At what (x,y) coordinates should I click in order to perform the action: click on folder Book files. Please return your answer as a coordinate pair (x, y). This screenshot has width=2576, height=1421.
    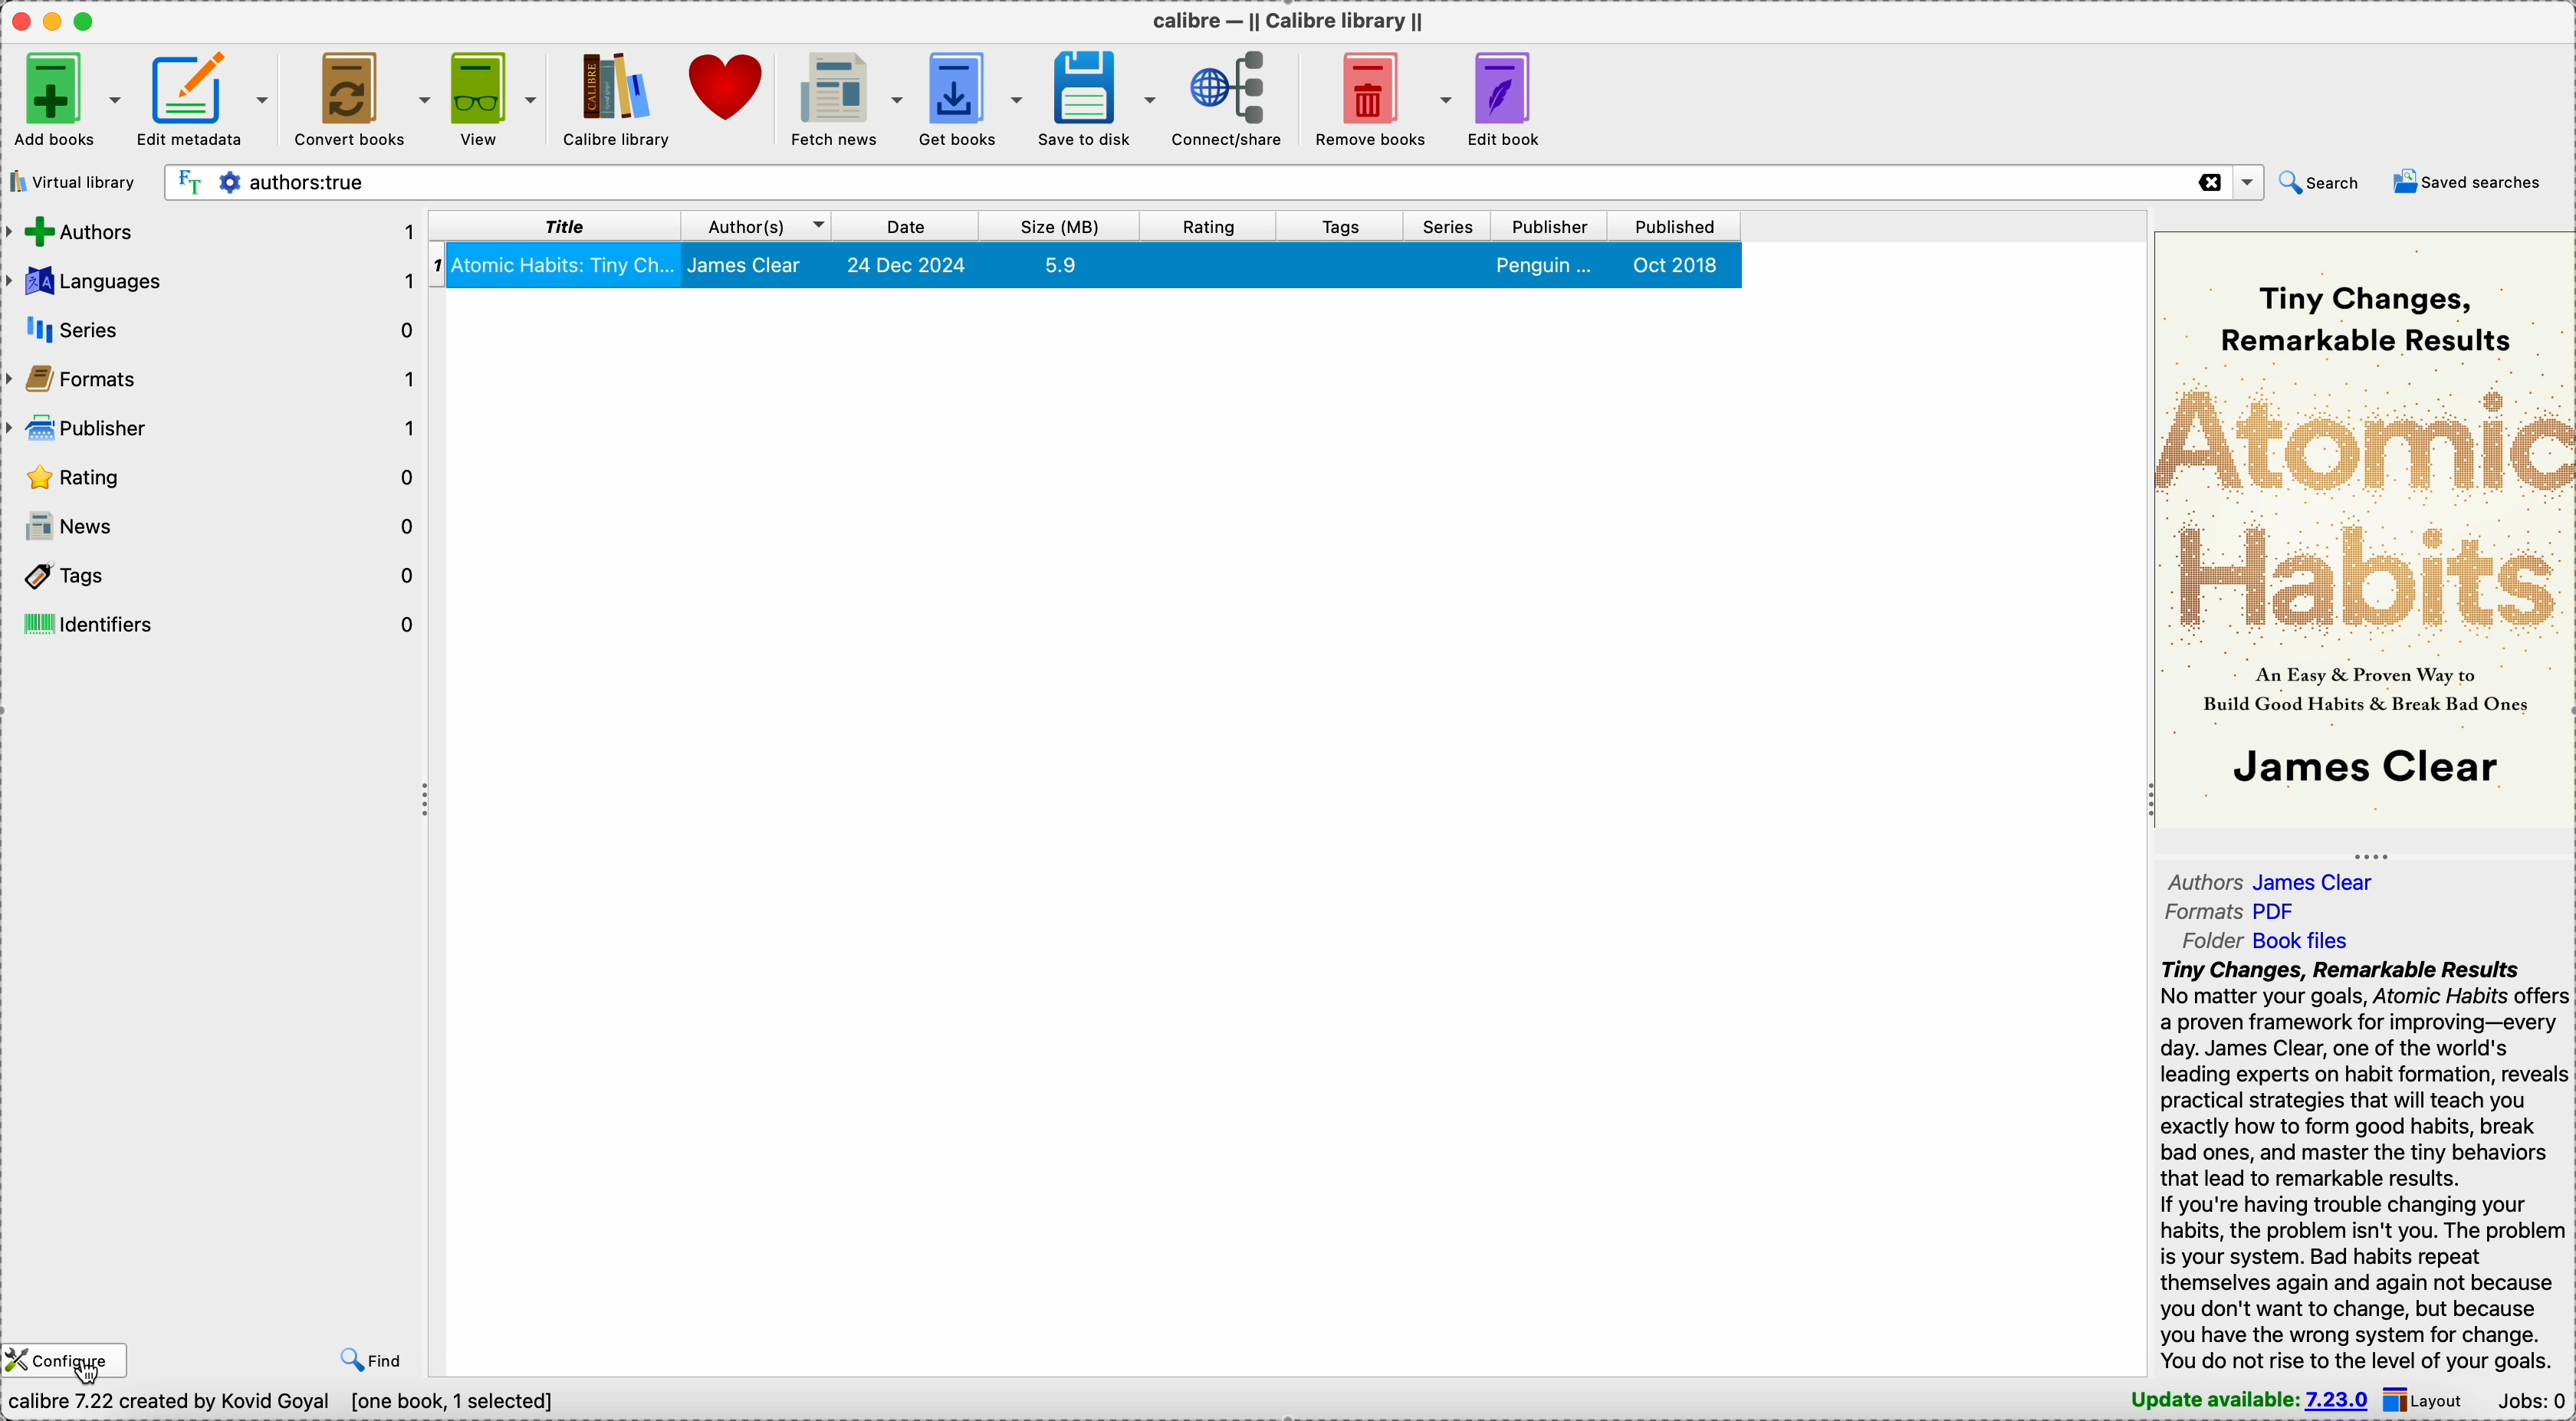
    Looking at the image, I should click on (2264, 942).